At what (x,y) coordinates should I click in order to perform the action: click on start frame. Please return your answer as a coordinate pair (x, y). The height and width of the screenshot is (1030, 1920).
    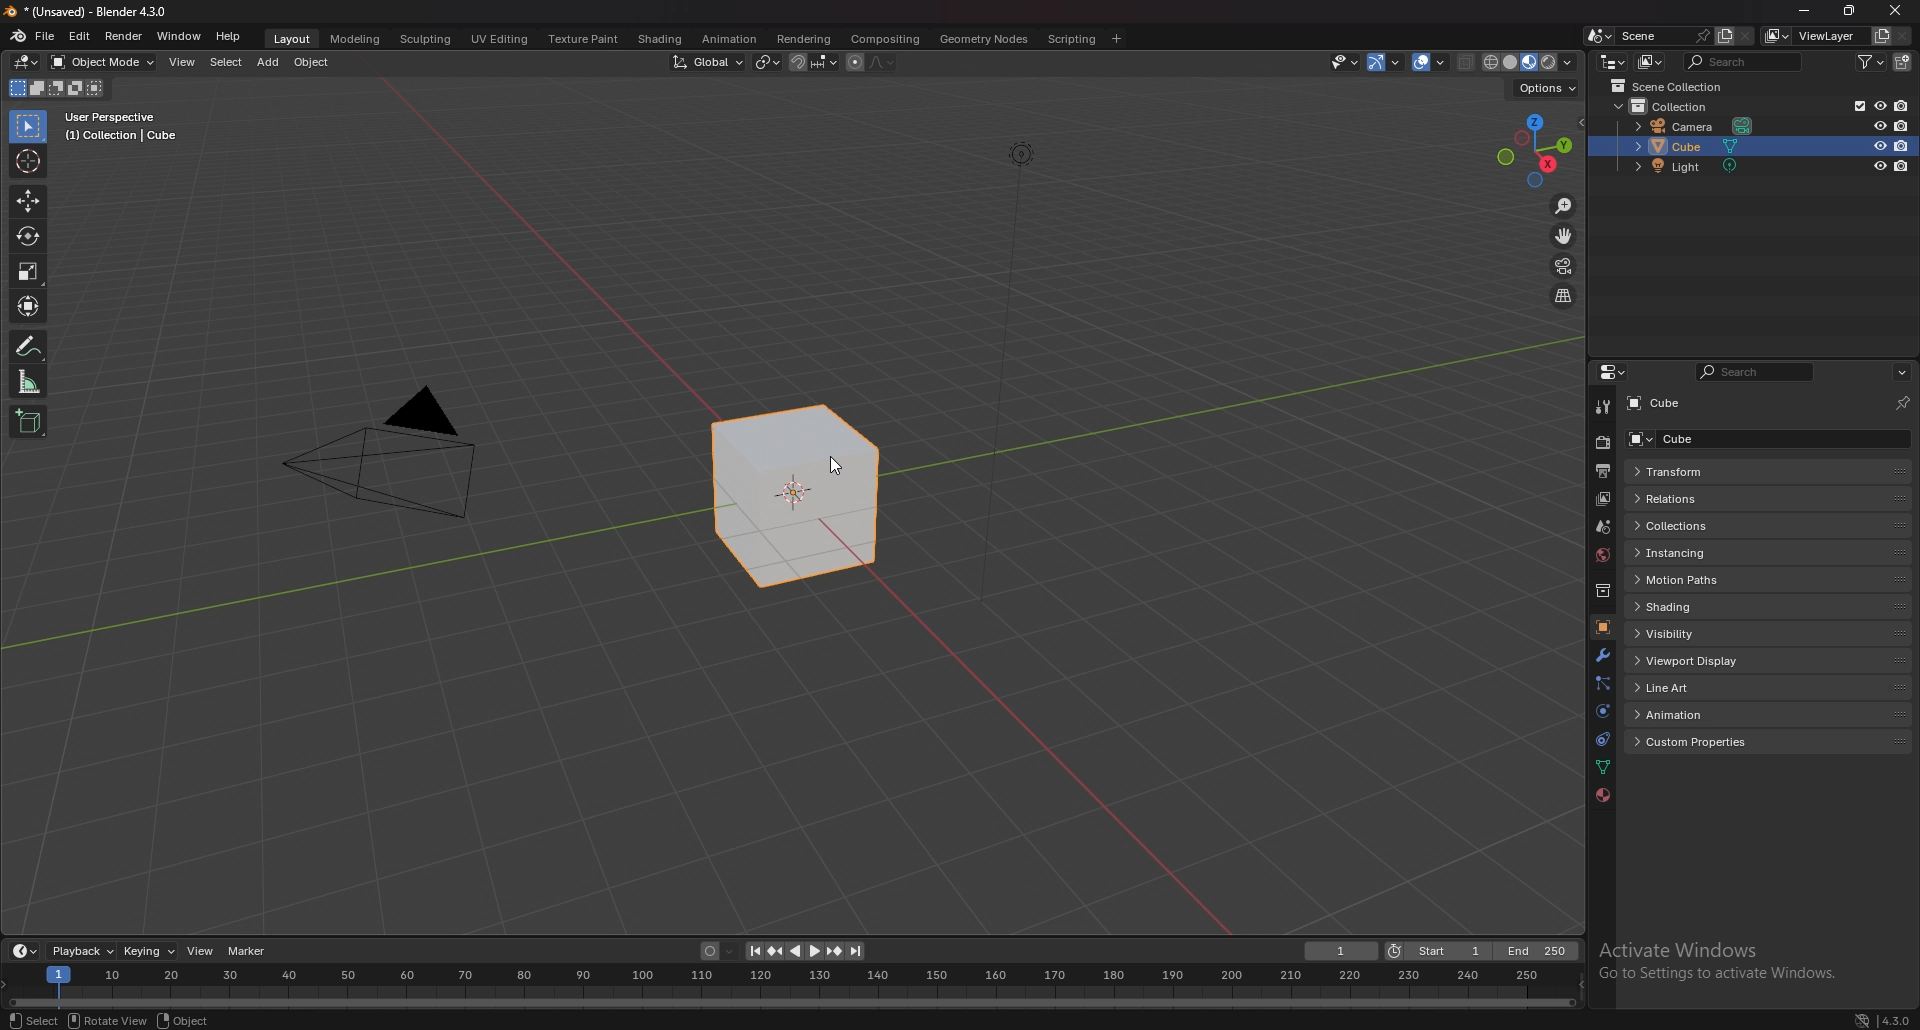
    Looking at the image, I should click on (1438, 950).